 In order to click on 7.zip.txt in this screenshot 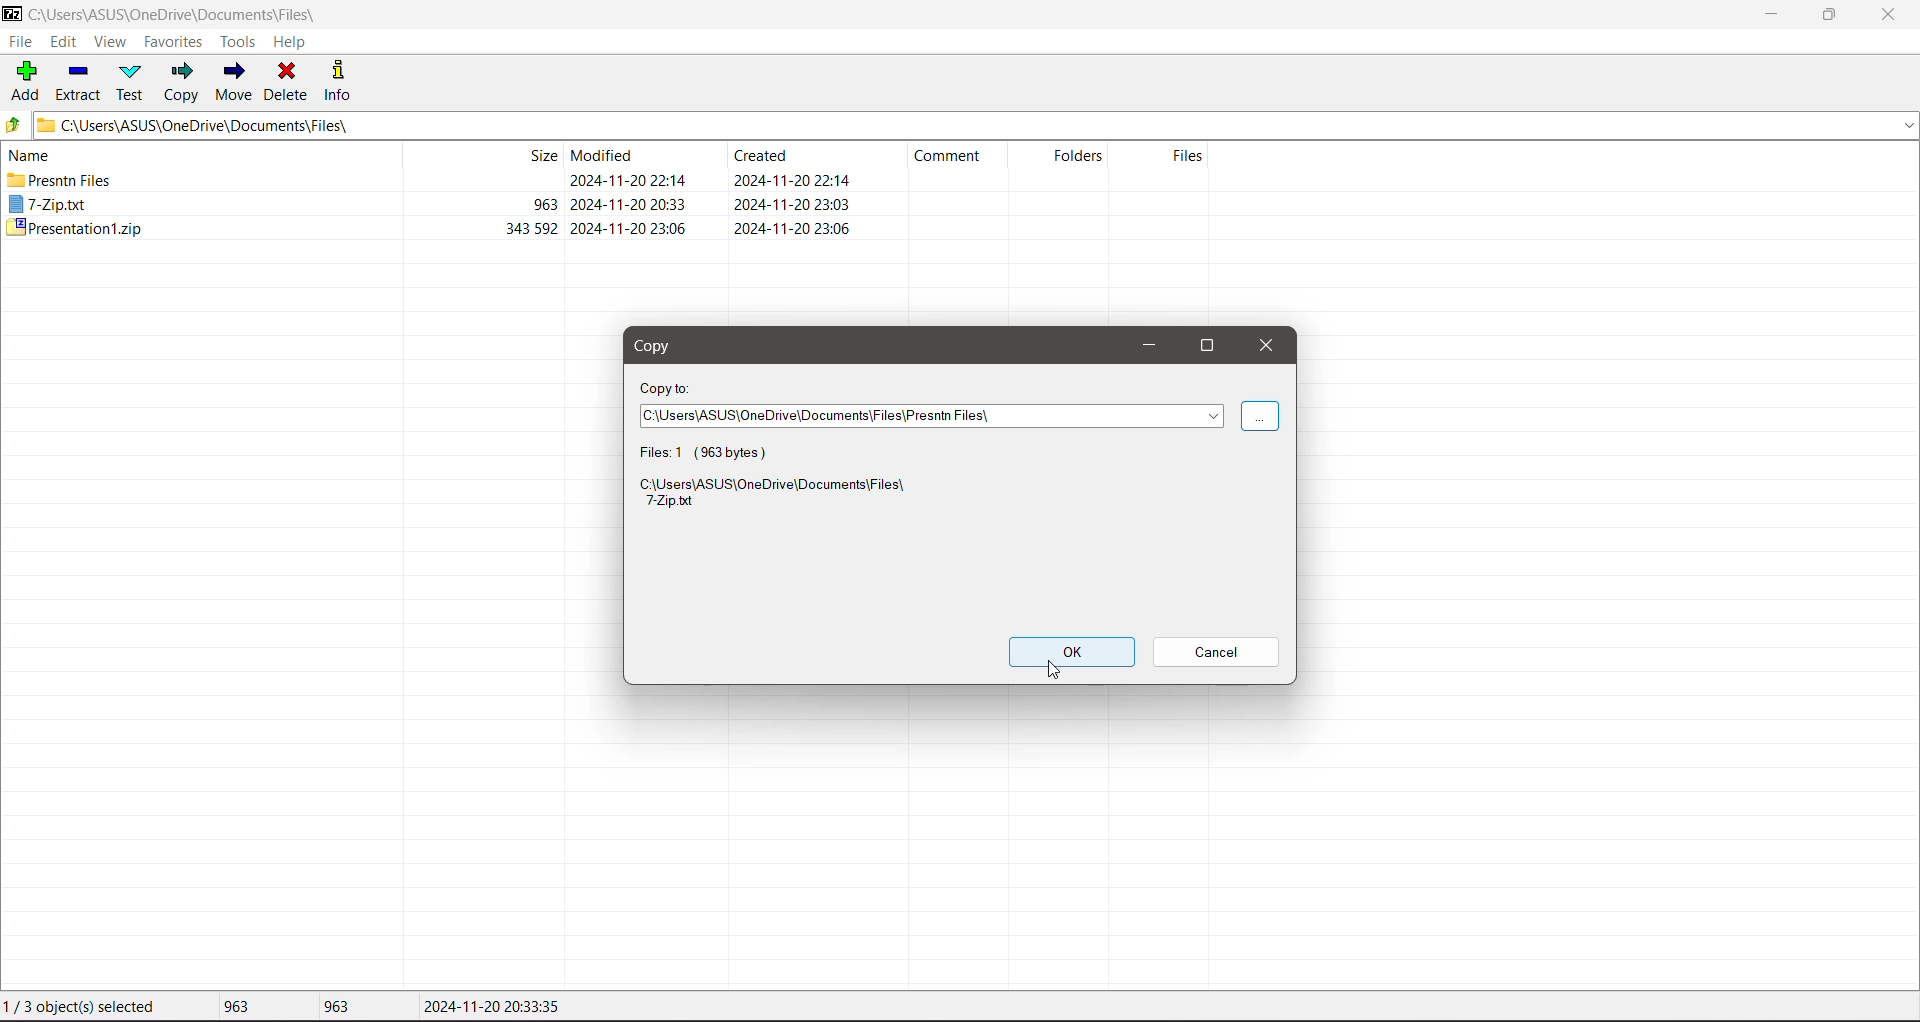, I will do `click(49, 205)`.